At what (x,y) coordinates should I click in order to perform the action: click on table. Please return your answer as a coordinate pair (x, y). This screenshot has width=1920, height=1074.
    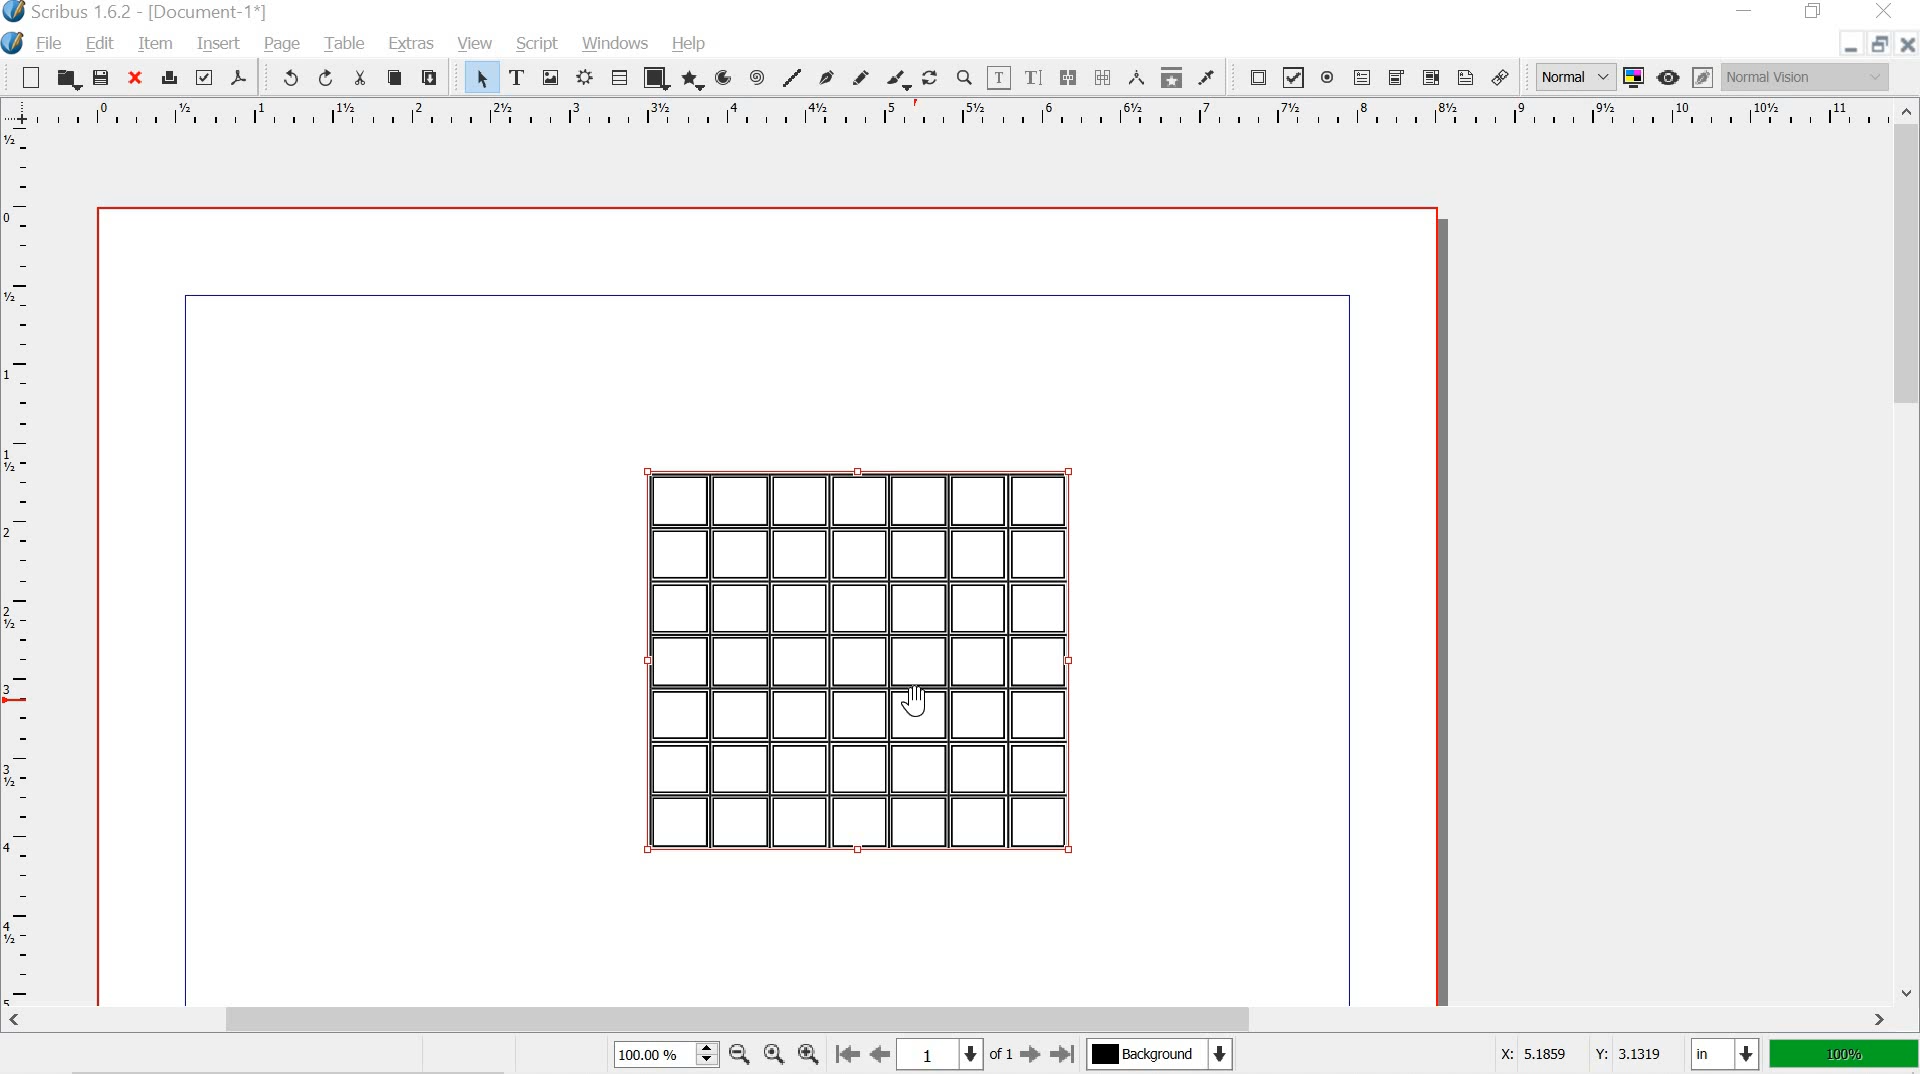
    Looking at the image, I should click on (344, 42).